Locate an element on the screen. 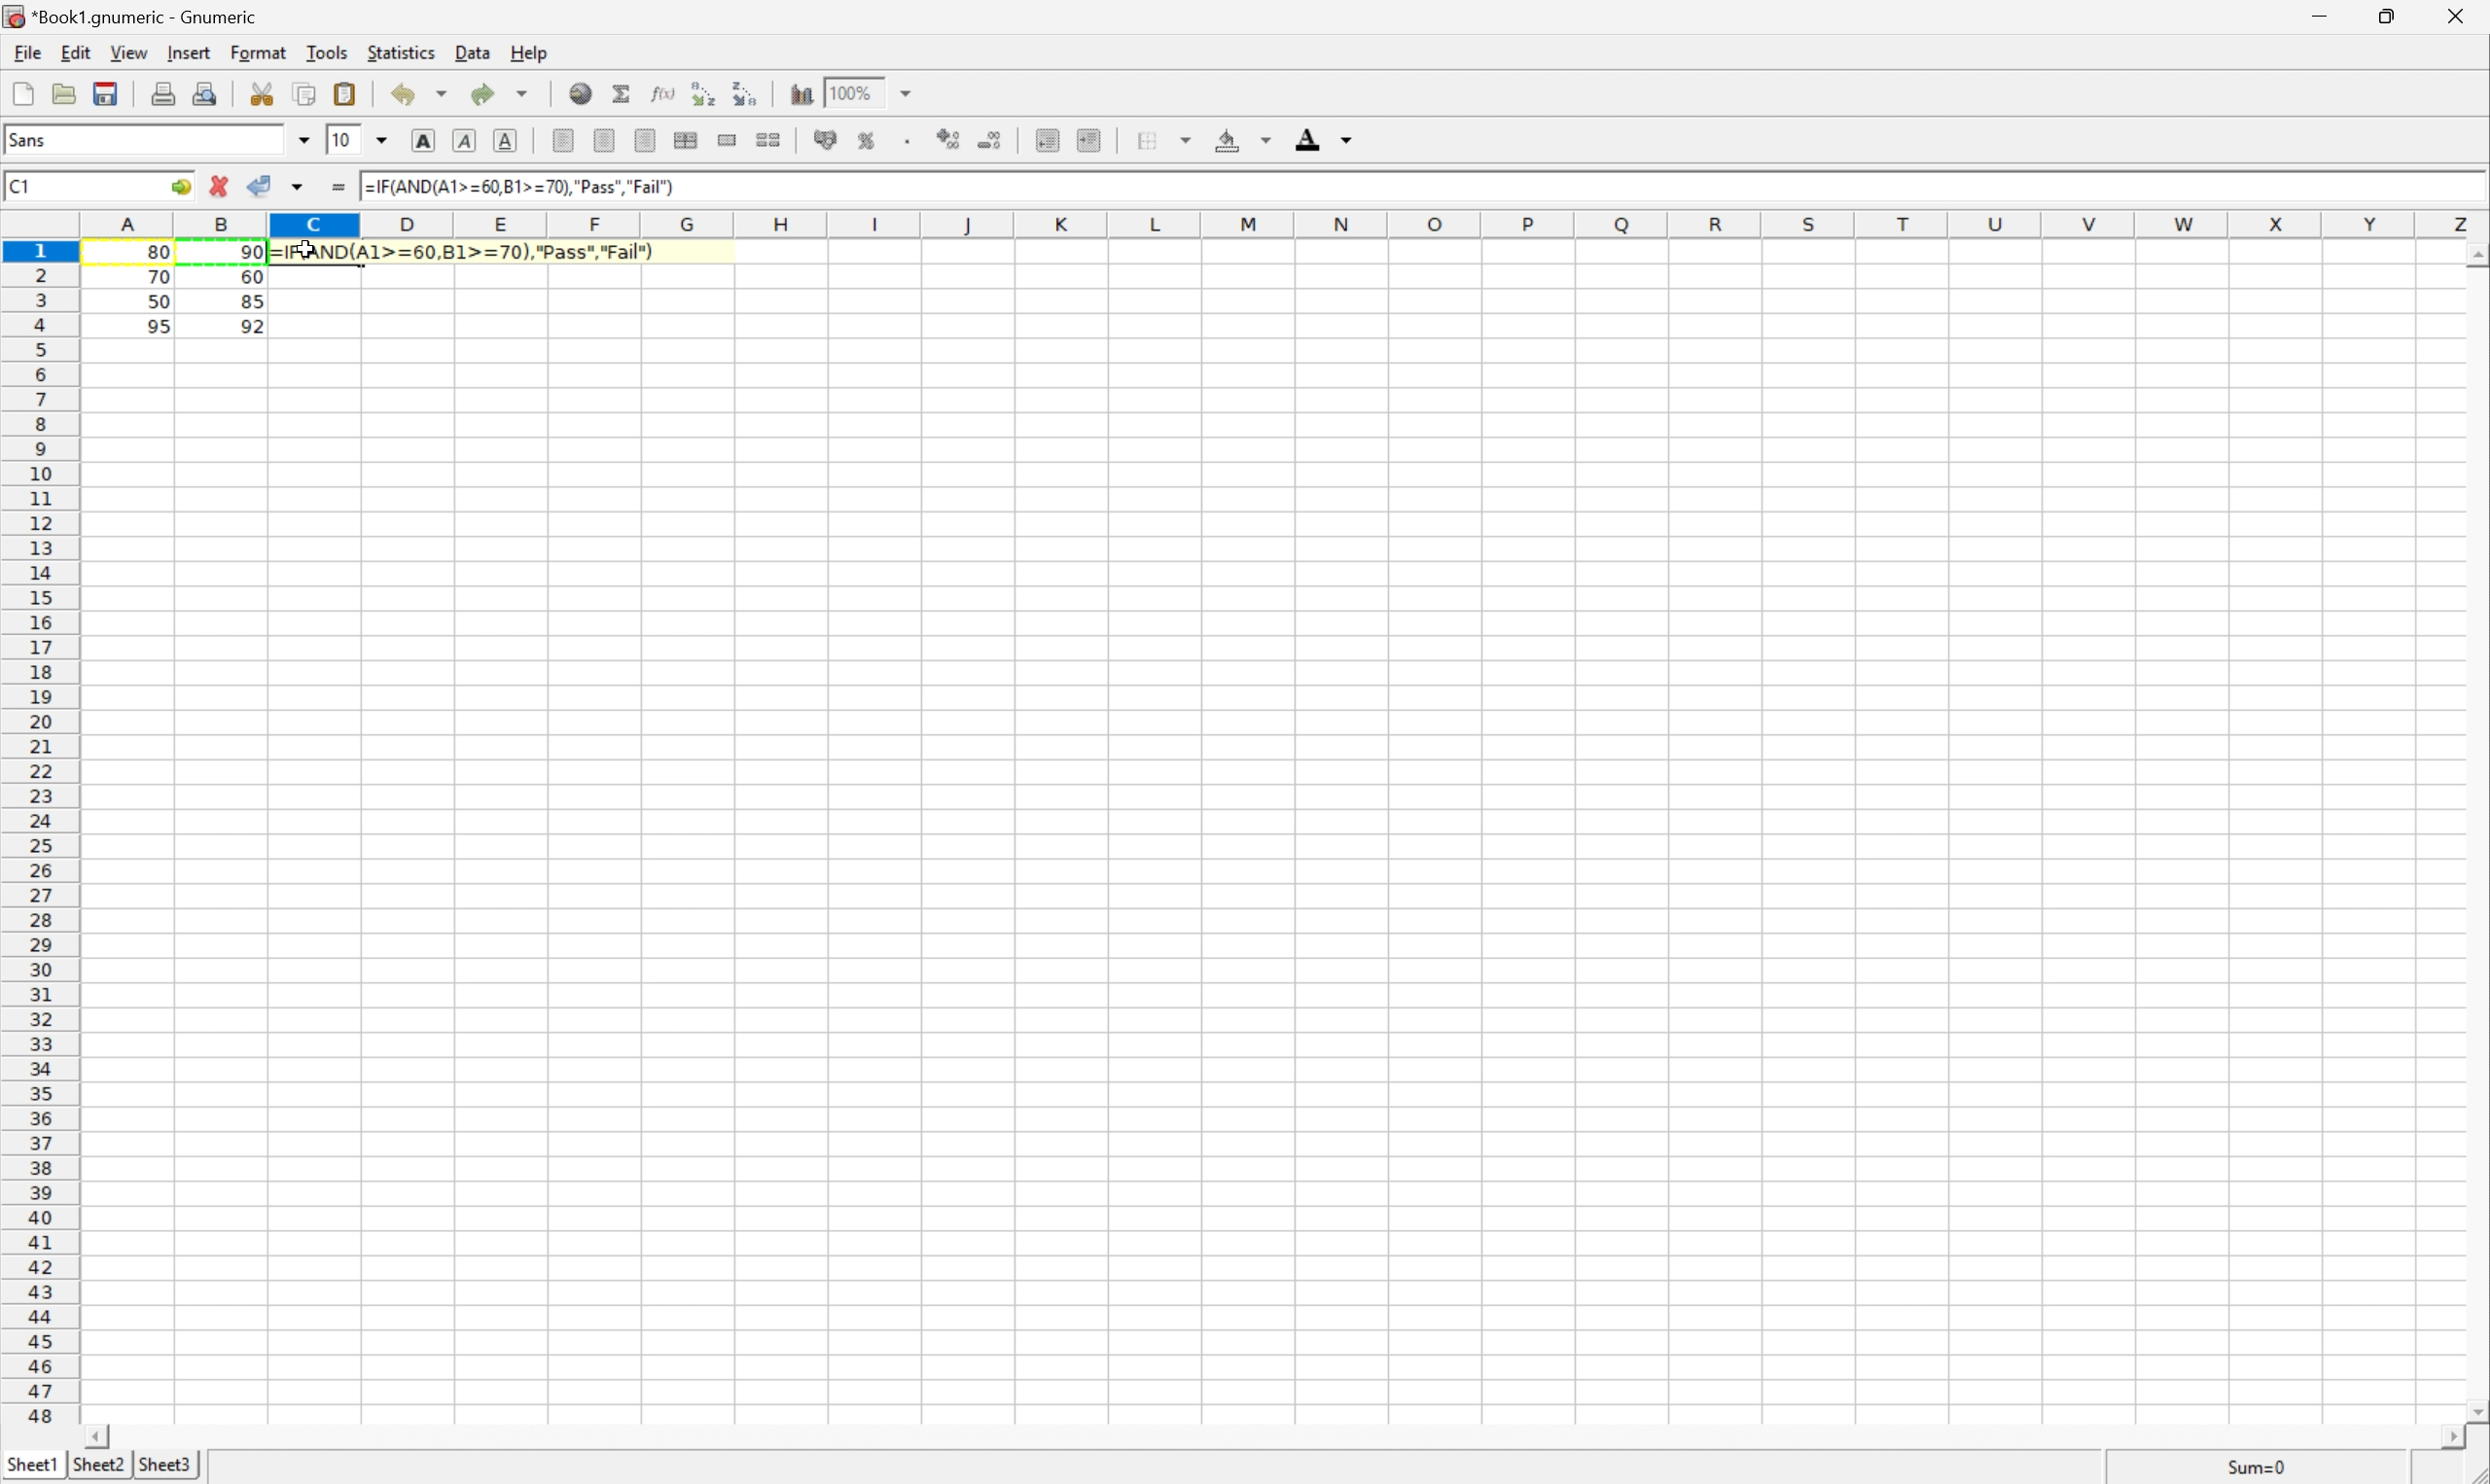 Image resolution: width=2490 pixels, height=1484 pixels. 95 is located at coordinates (157, 326).